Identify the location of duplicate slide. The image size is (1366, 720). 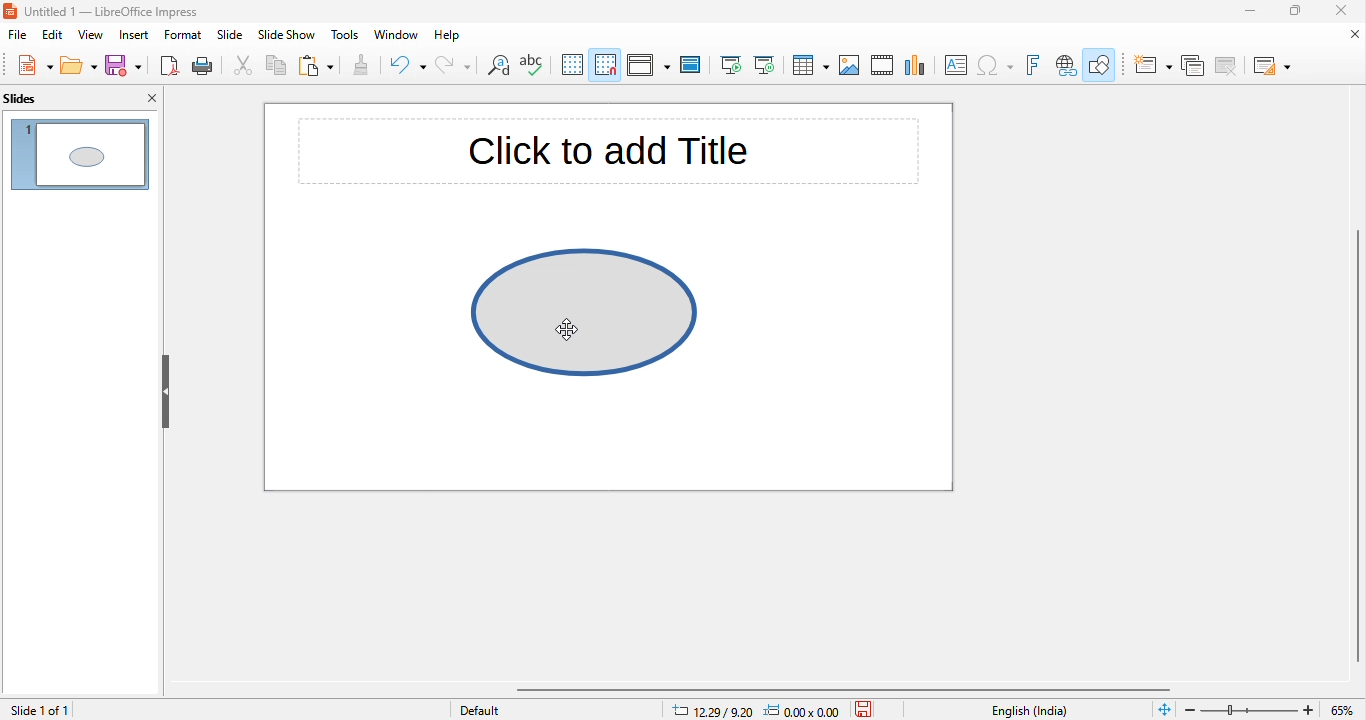
(1193, 66).